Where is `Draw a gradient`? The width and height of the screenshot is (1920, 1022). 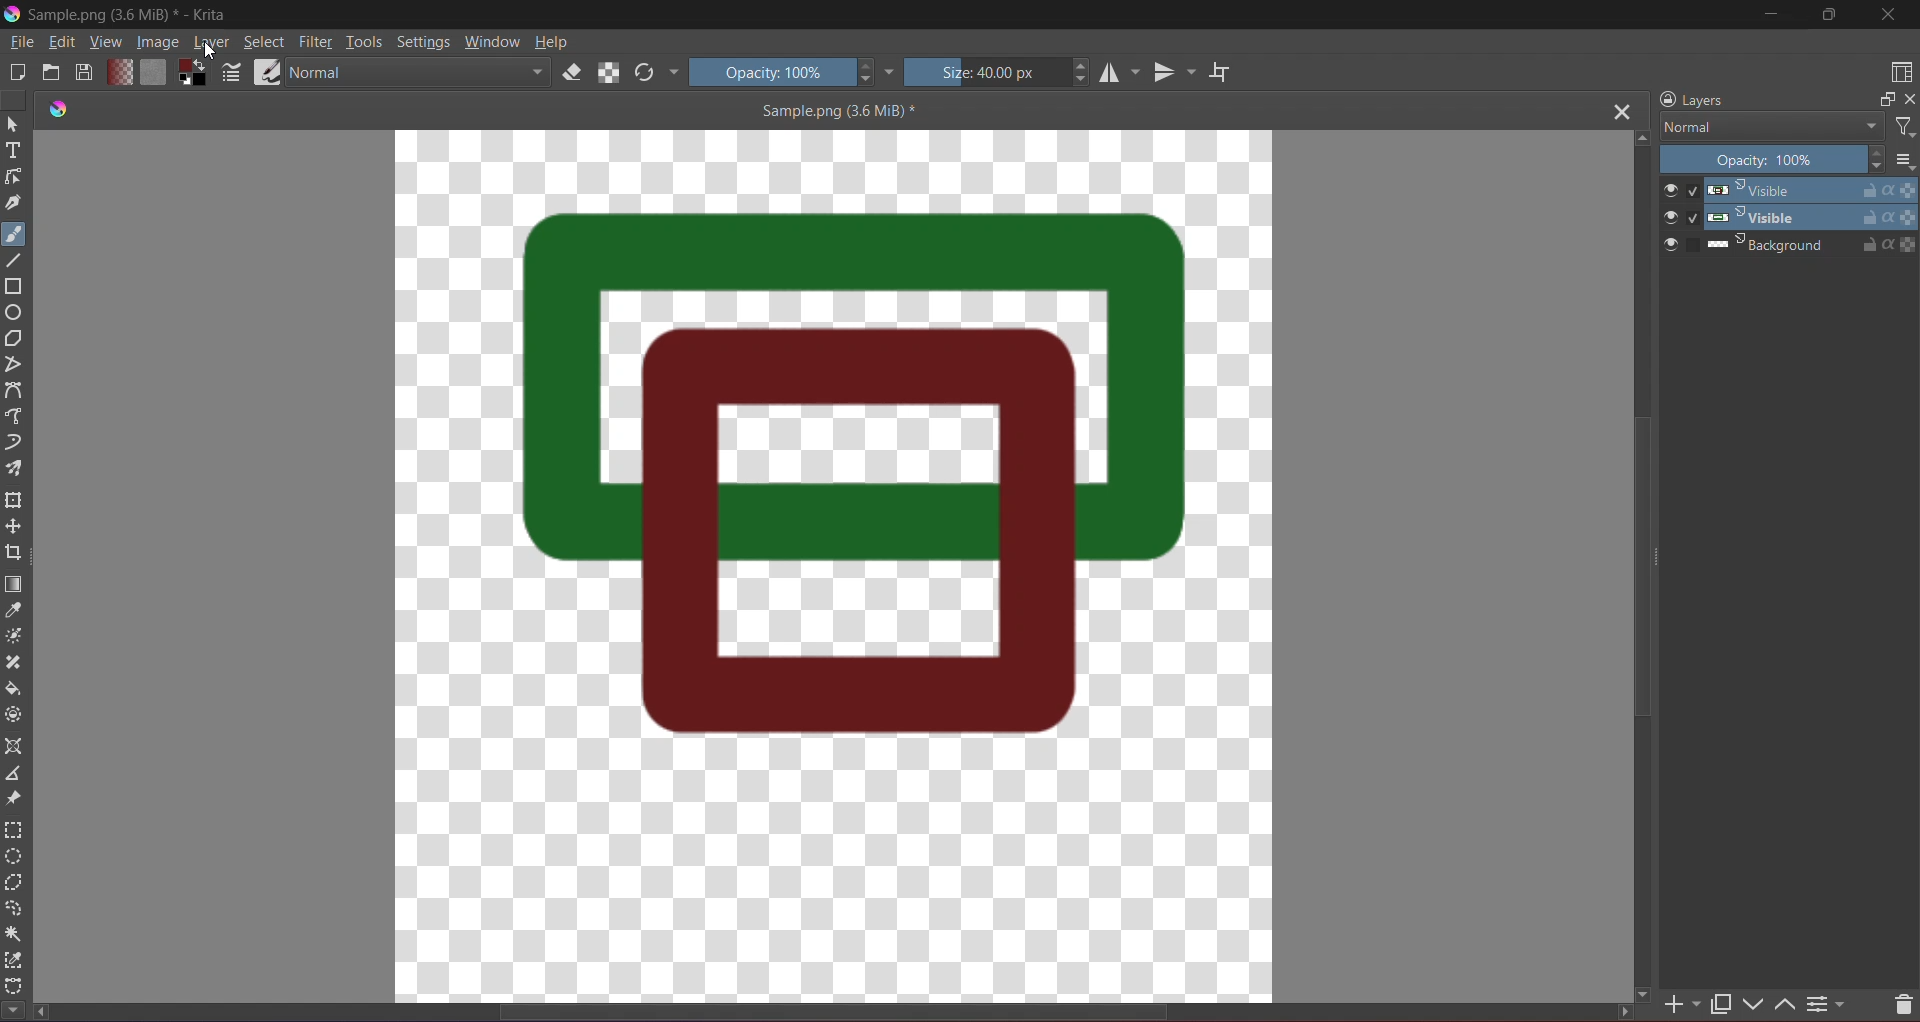 Draw a gradient is located at coordinates (15, 583).